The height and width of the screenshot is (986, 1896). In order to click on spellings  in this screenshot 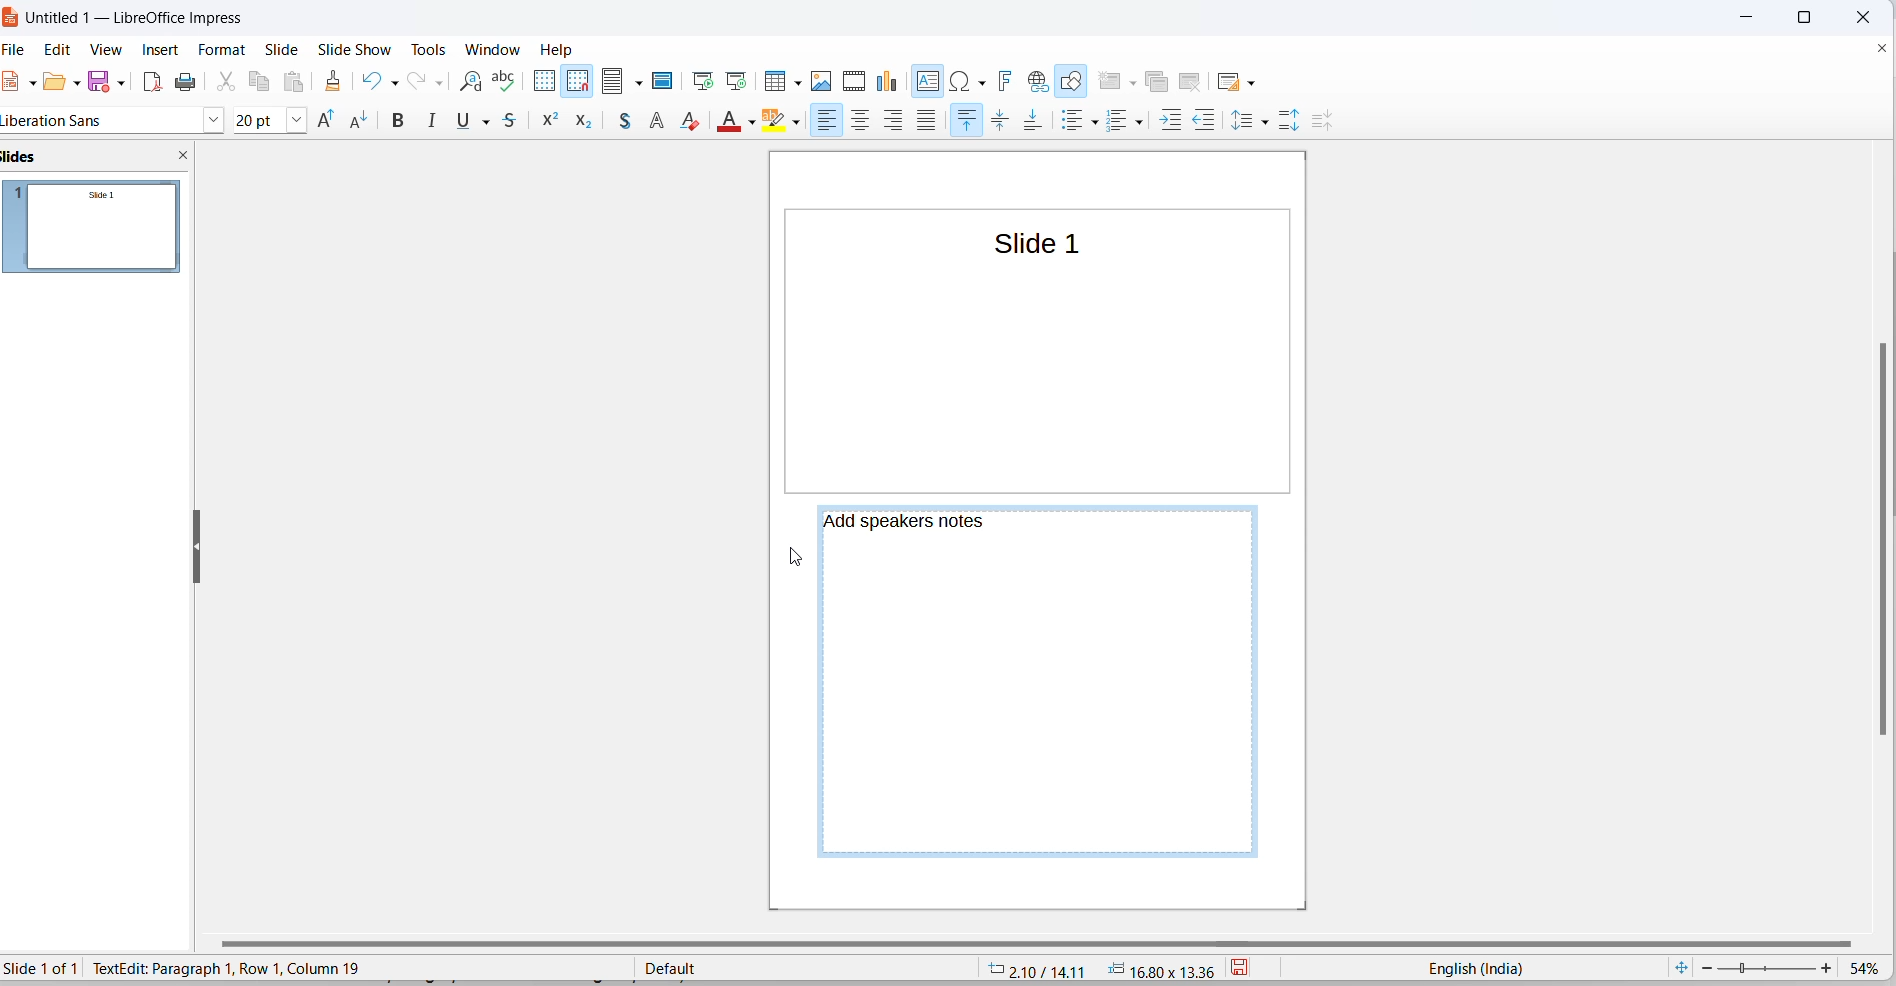, I will do `click(509, 82)`.